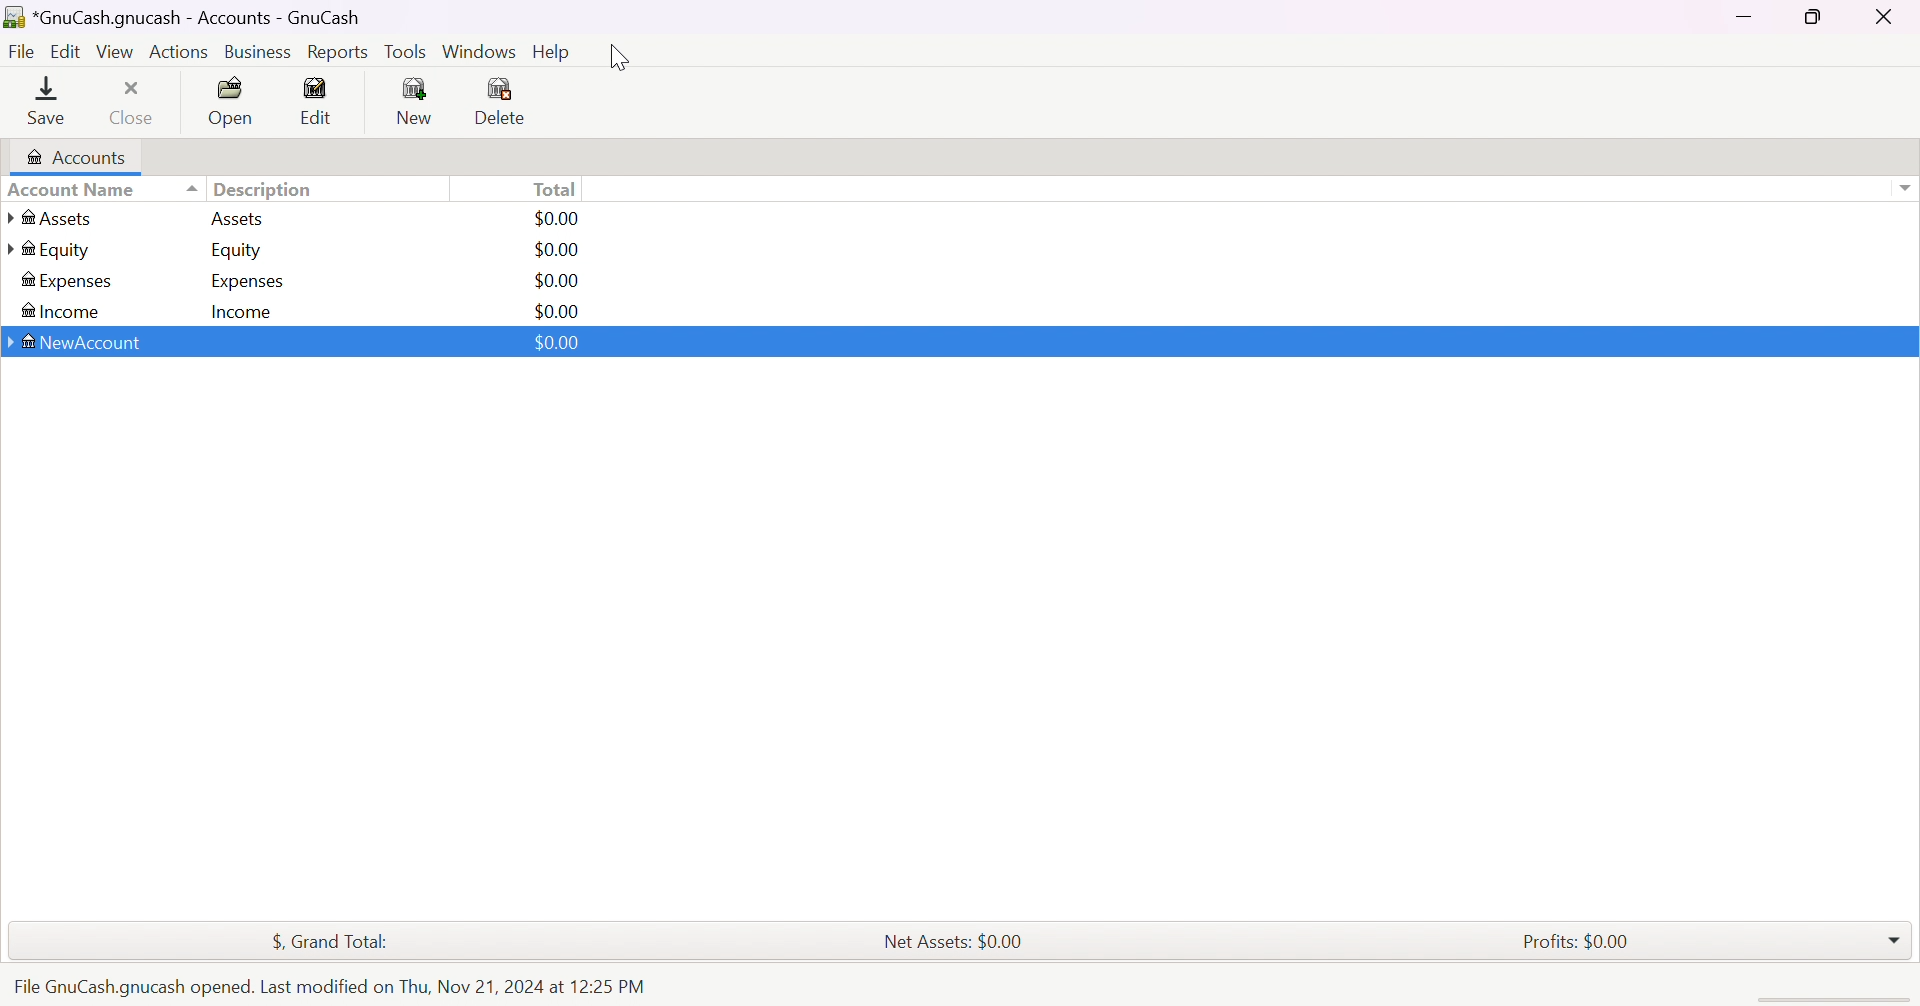 The width and height of the screenshot is (1920, 1006). What do you see at coordinates (407, 52) in the screenshot?
I see `Tools` at bounding box center [407, 52].